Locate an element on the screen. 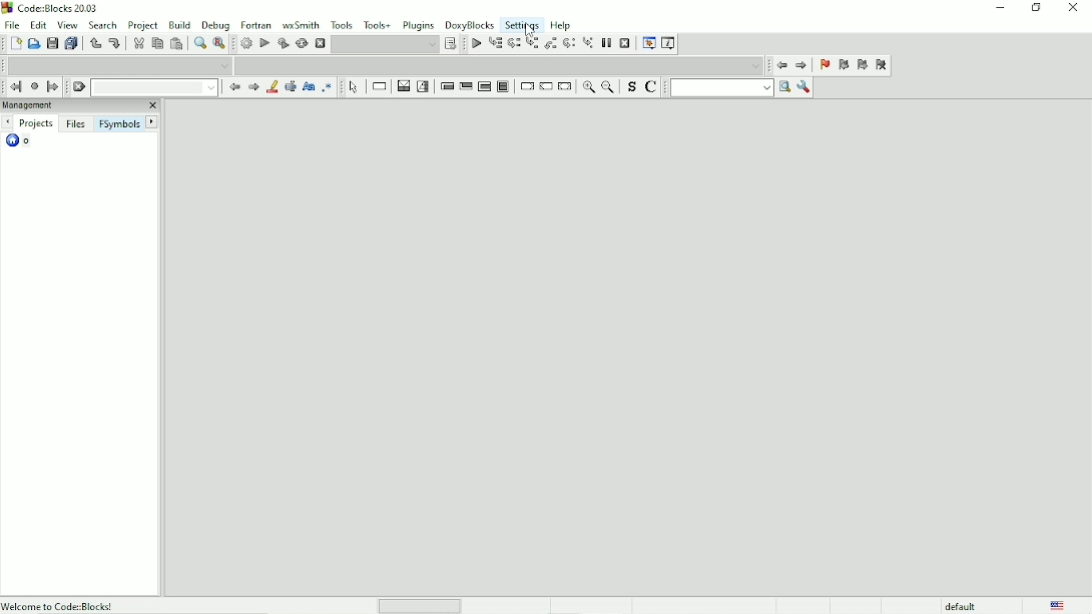 The height and width of the screenshot is (614, 1092). Replace is located at coordinates (220, 43).